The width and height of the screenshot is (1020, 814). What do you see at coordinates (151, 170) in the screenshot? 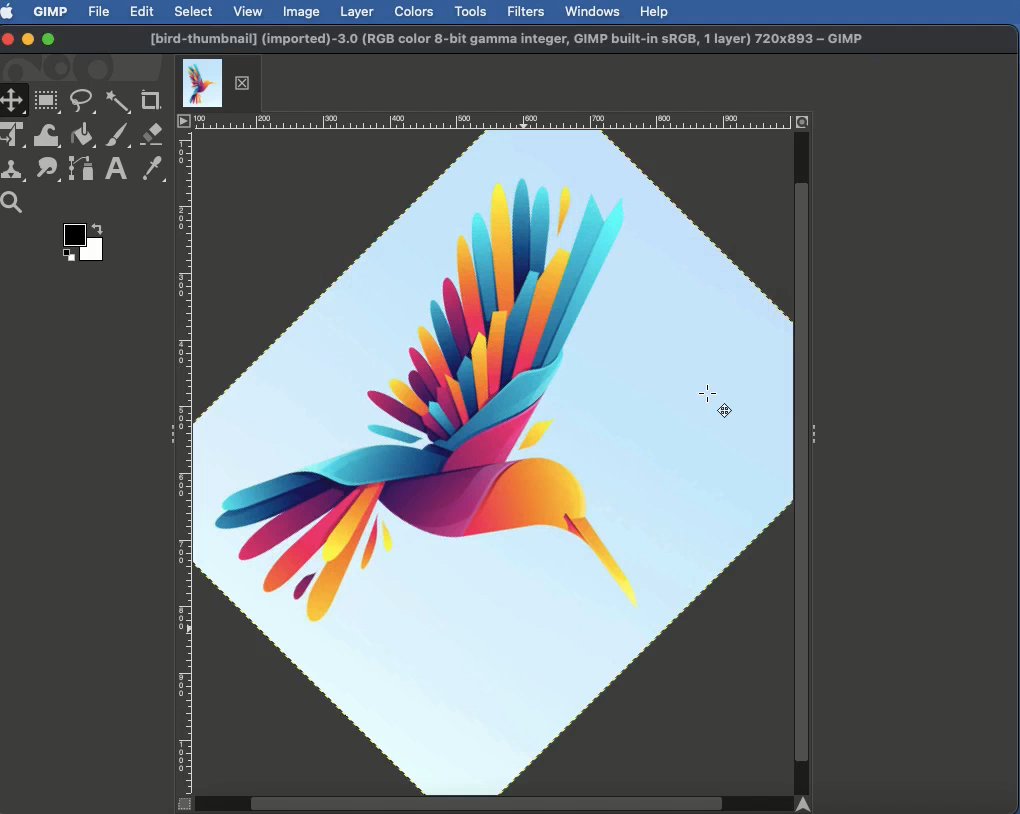
I see `Color picker` at bounding box center [151, 170].